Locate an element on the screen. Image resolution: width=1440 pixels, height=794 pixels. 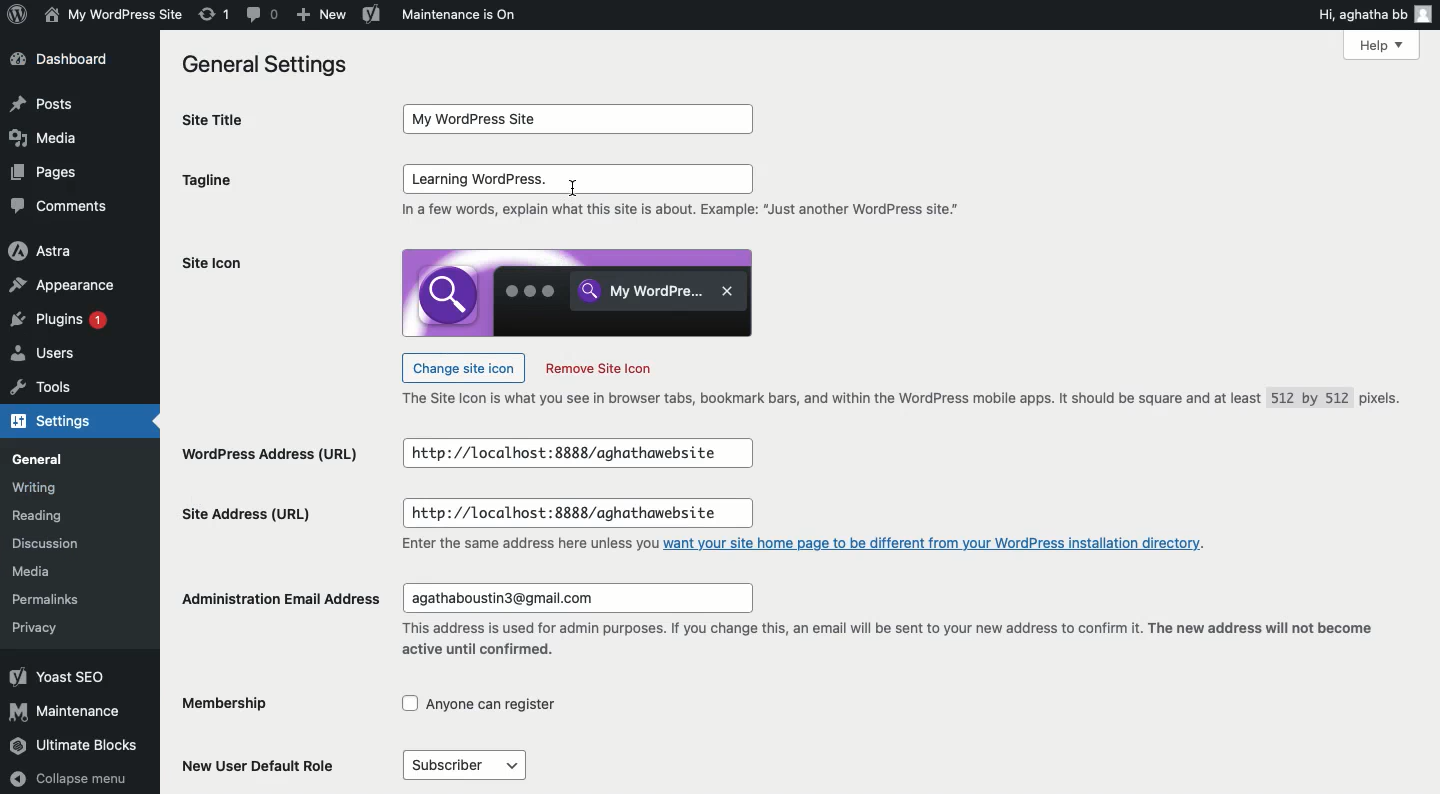
input box is located at coordinates (579, 597).